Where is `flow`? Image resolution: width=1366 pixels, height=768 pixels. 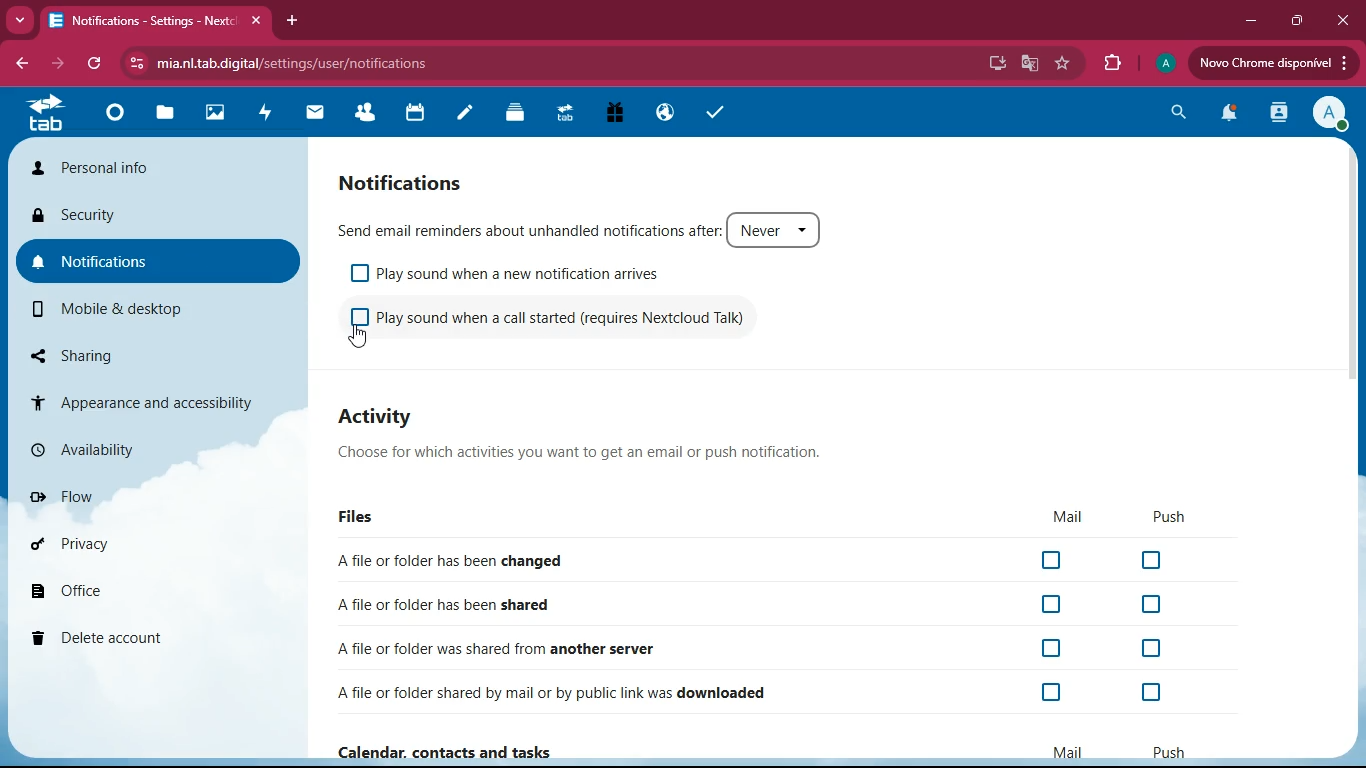
flow is located at coordinates (65, 493).